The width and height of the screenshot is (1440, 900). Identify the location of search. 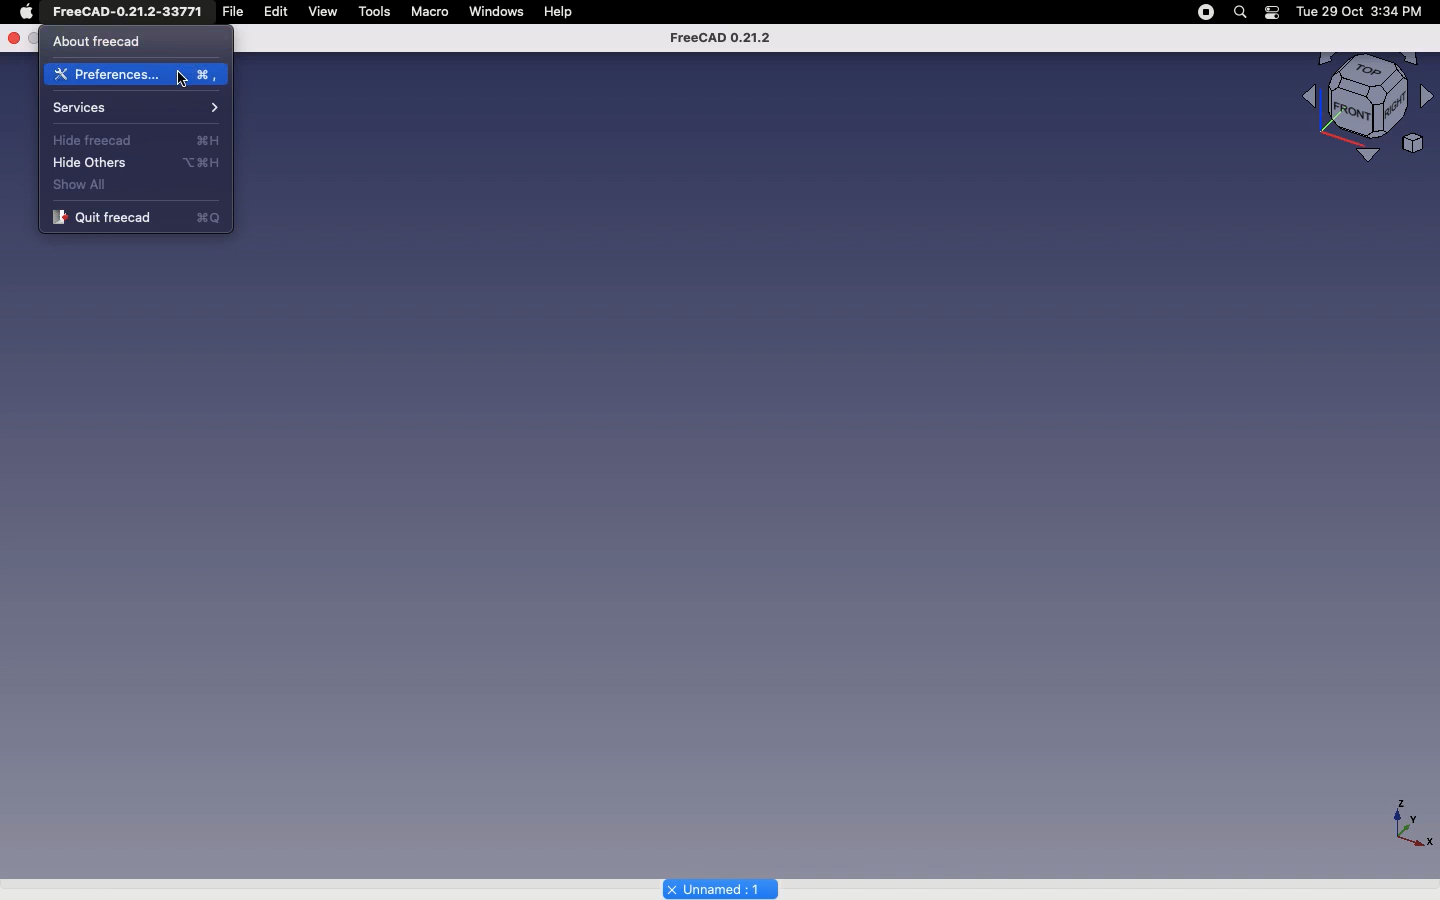
(1239, 12).